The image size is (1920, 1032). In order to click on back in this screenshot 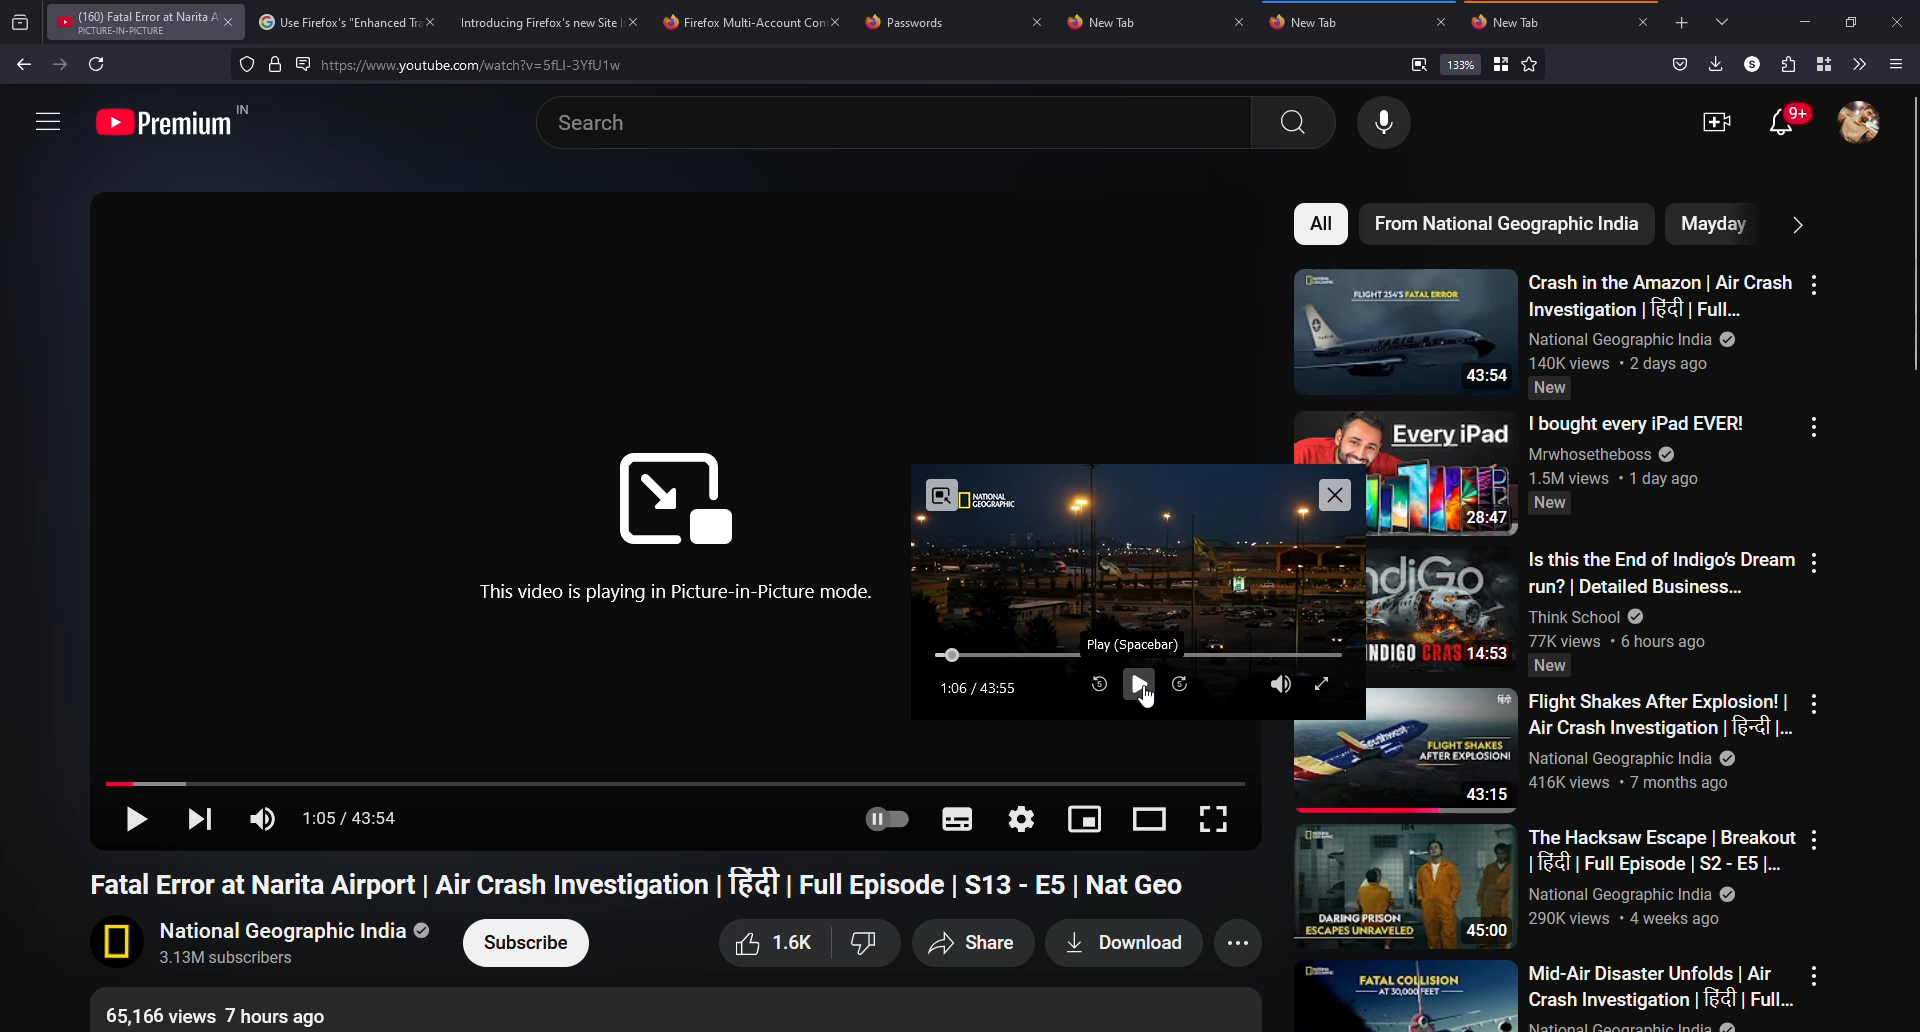, I will do `click(24, 66)`.